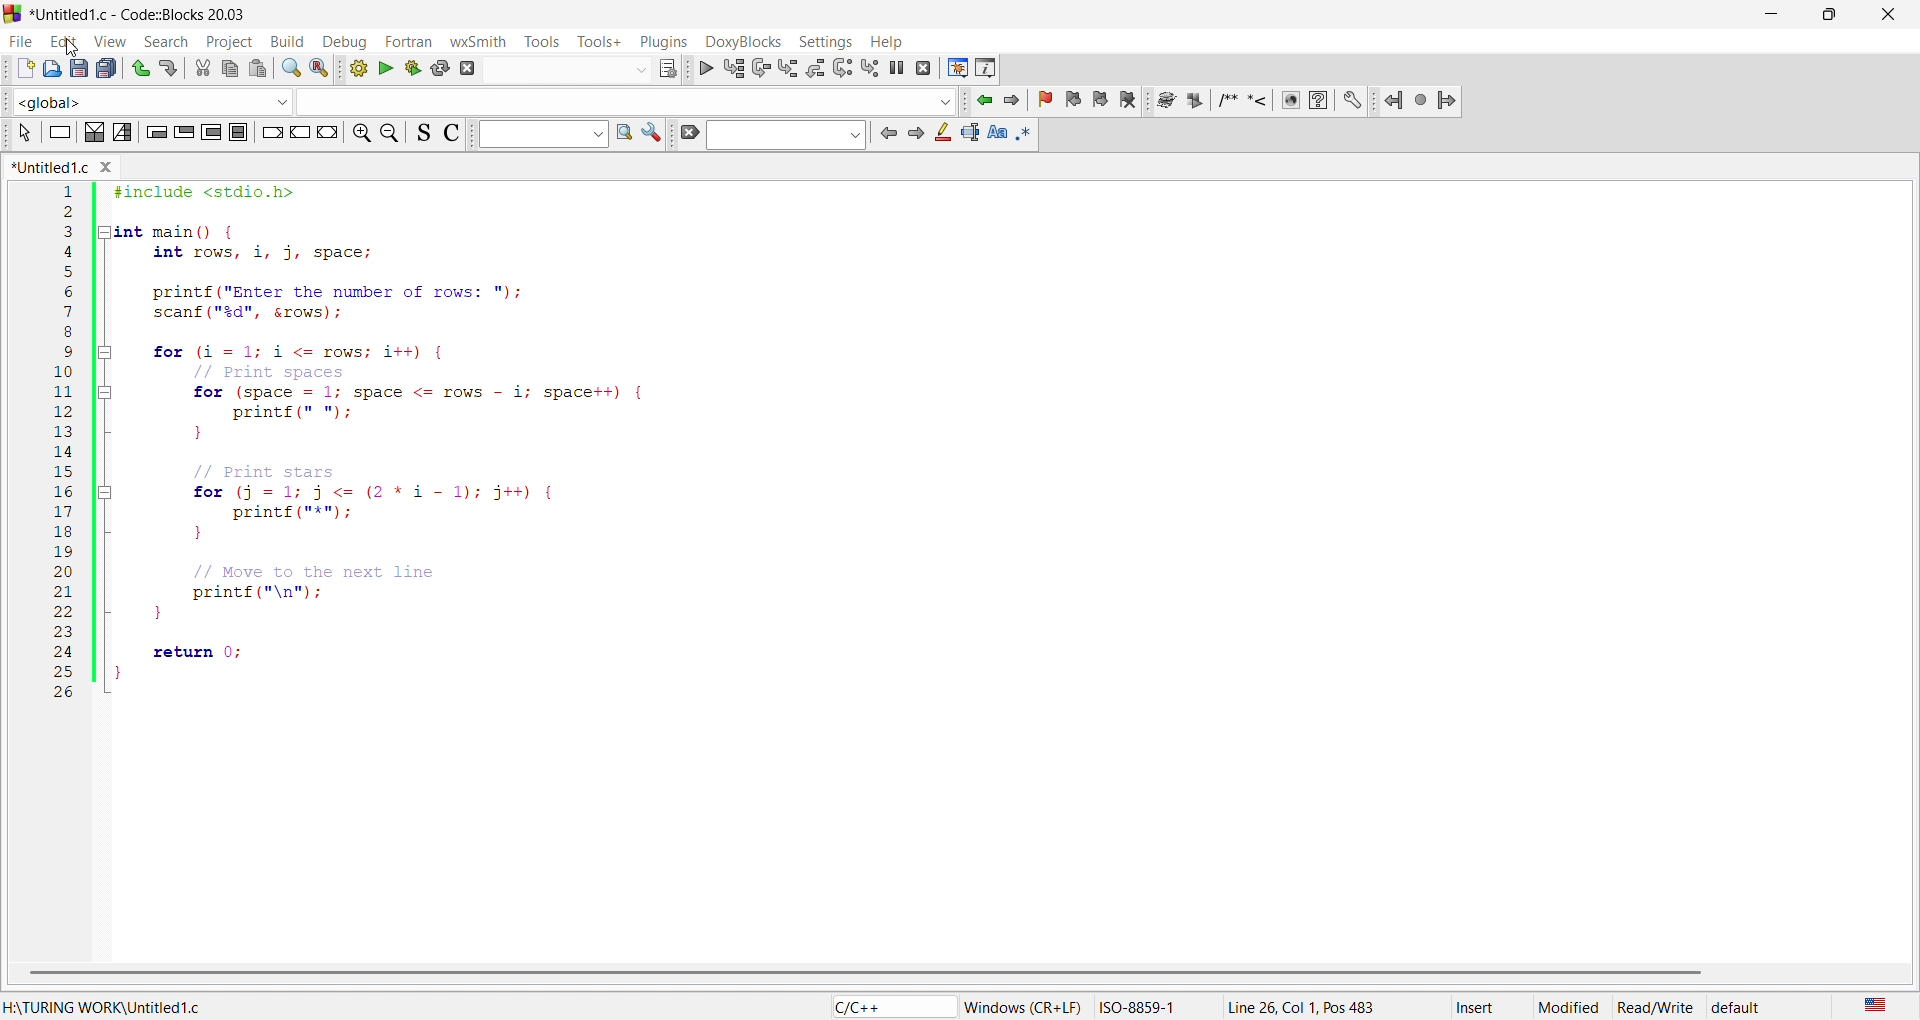  Describe the element at coordinates (22, 38) in the screenshot. I see `file` at that location.